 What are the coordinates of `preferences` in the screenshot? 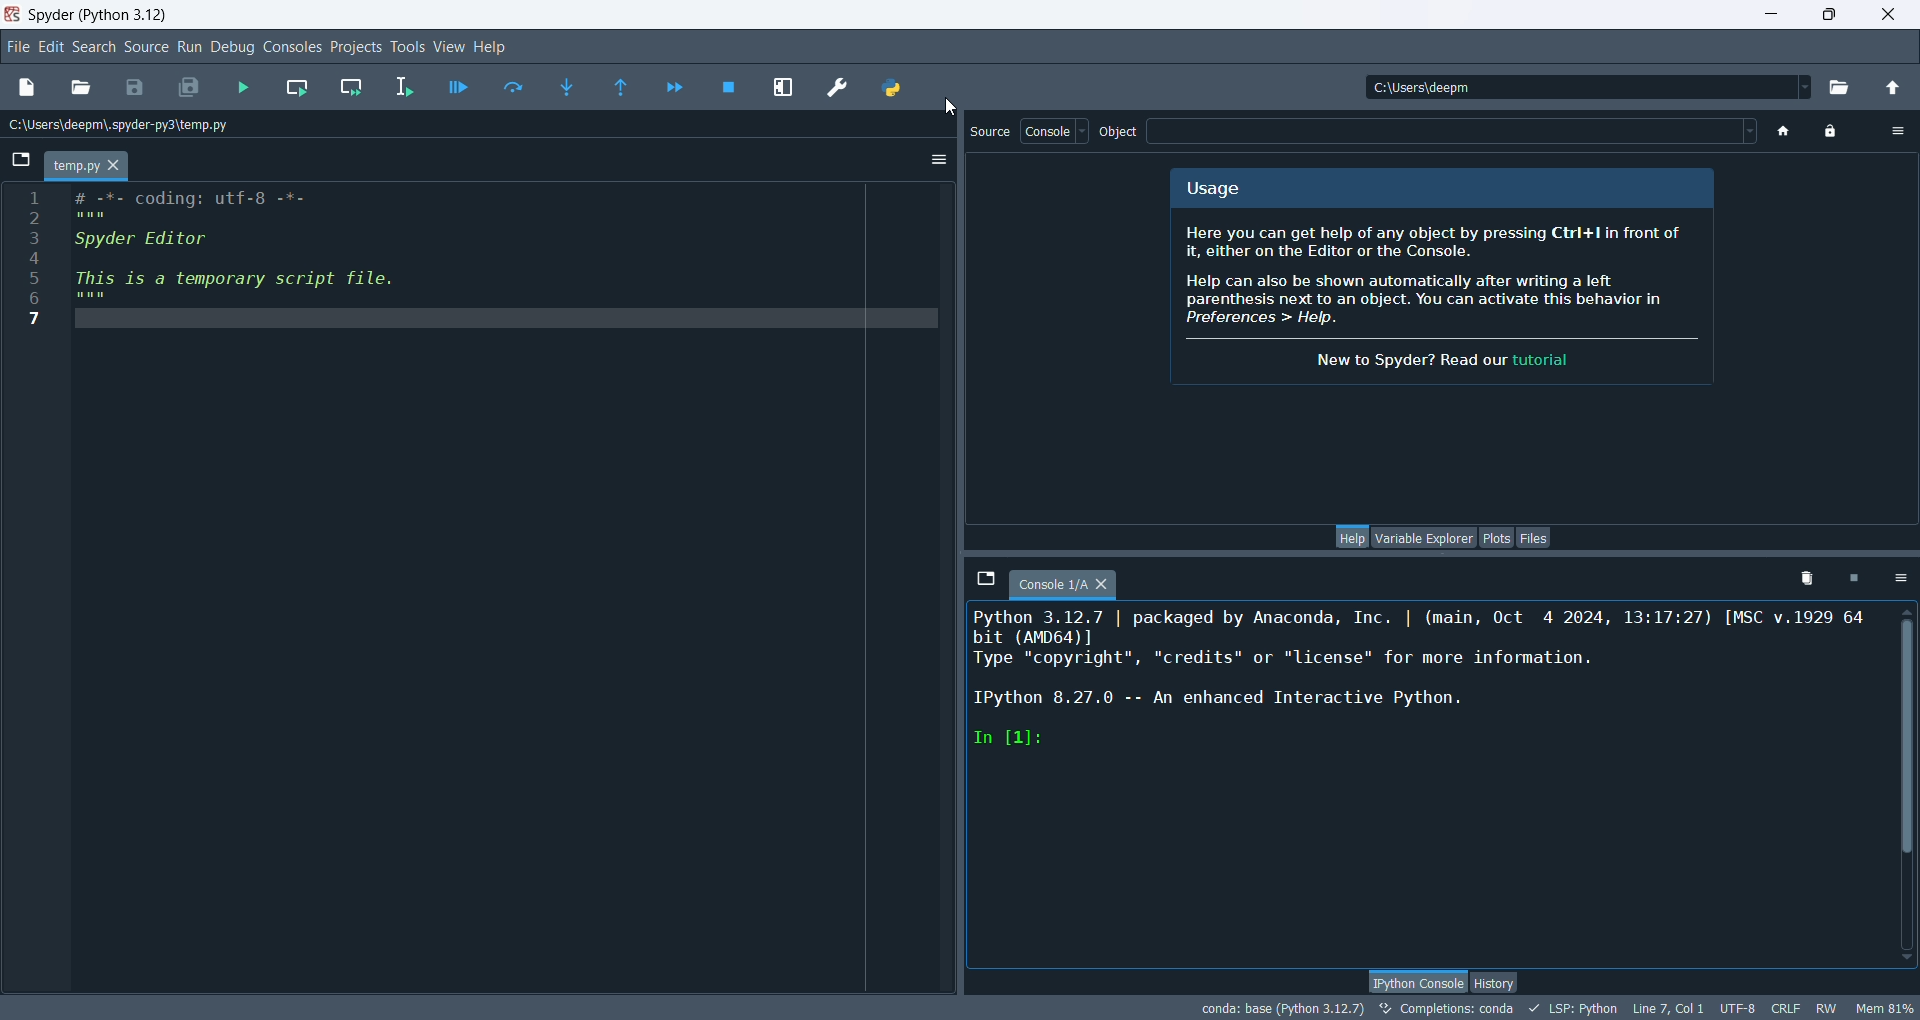 It's located at (833, 87).